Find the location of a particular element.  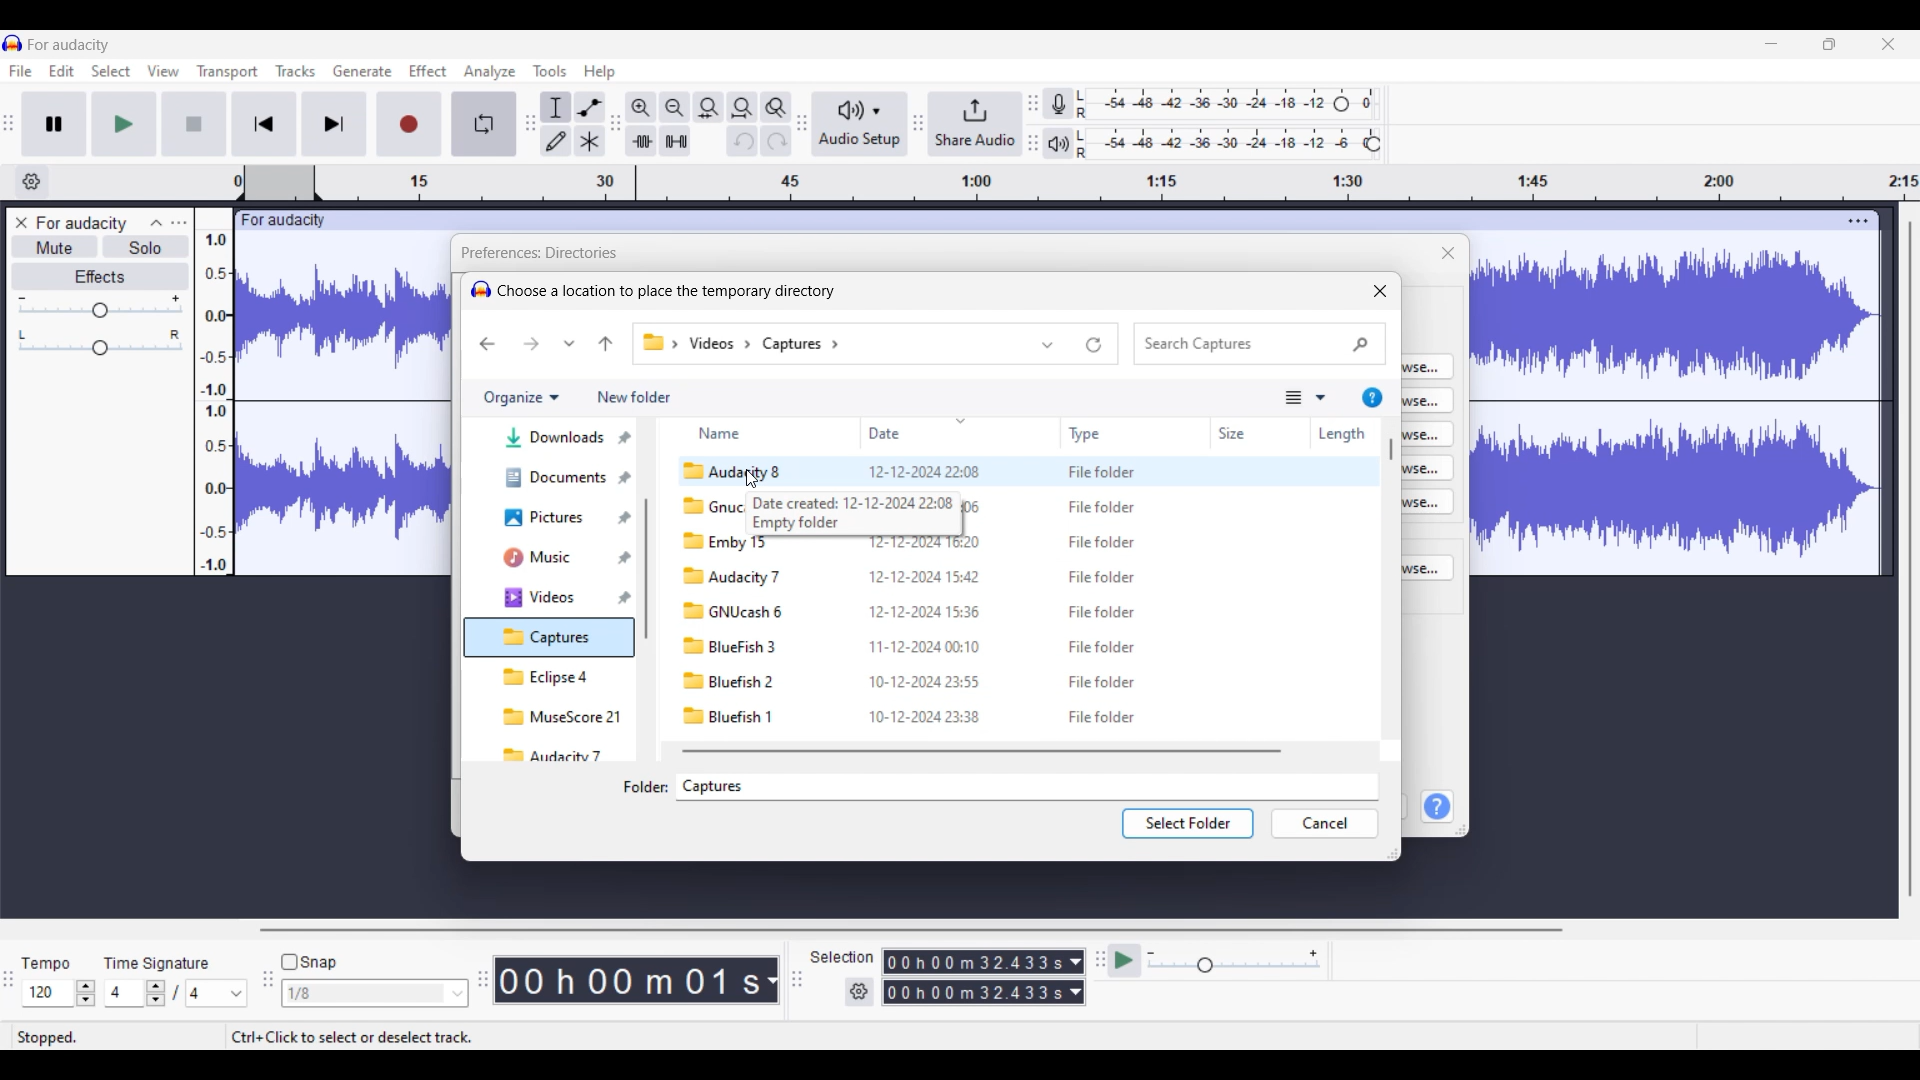

Music is located at coordinates (556, 557).